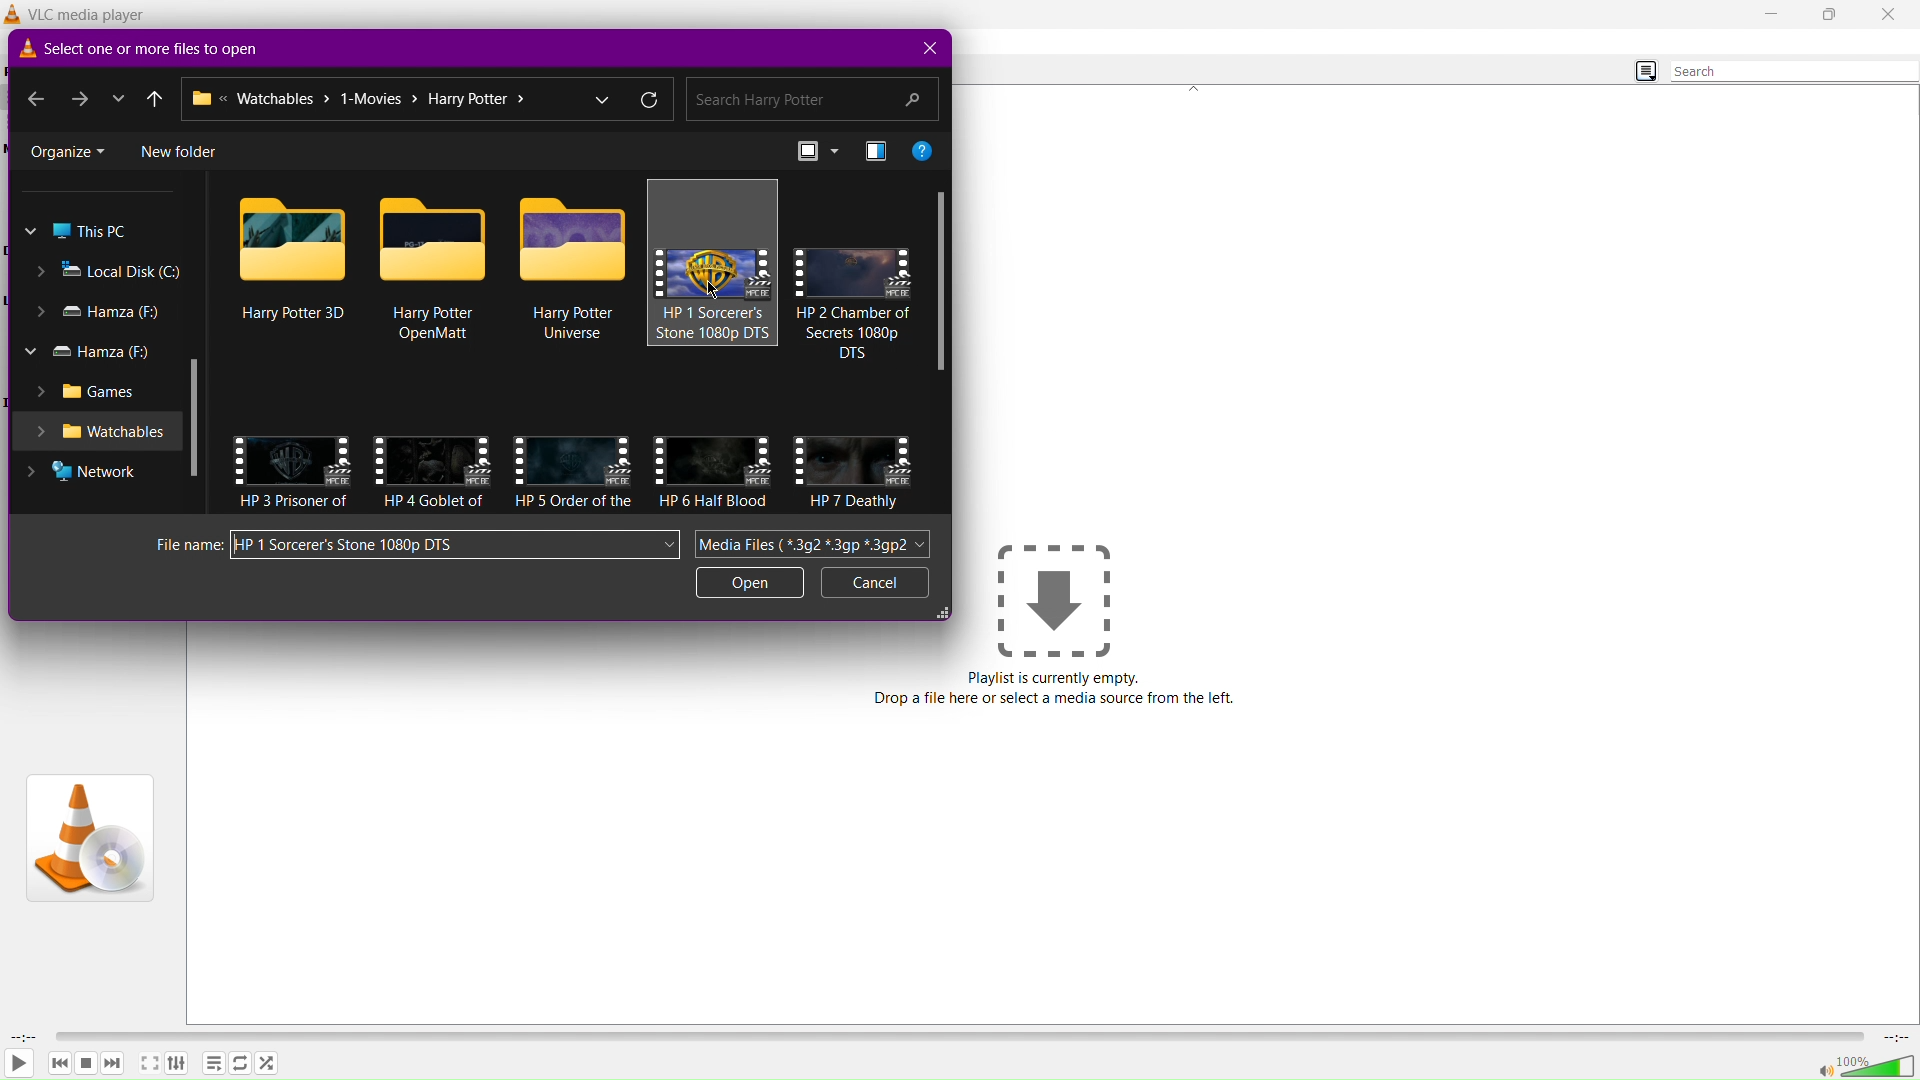 The width and height of the screenshot is (1920, 1080). I want to click on harry potter , so click(855, 502).